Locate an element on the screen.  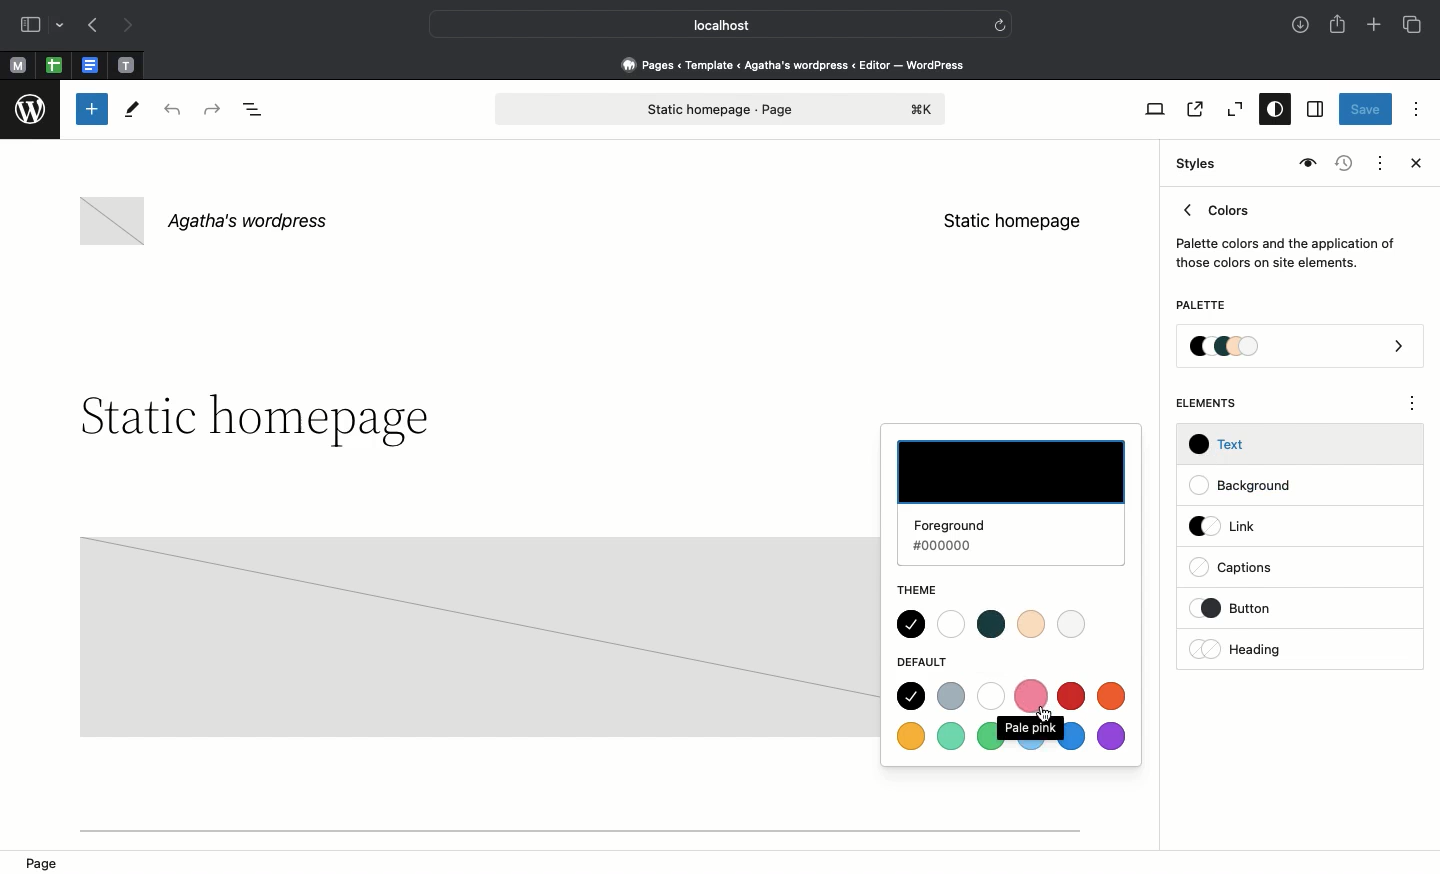
Heading is located at coordinates (1240, 649).